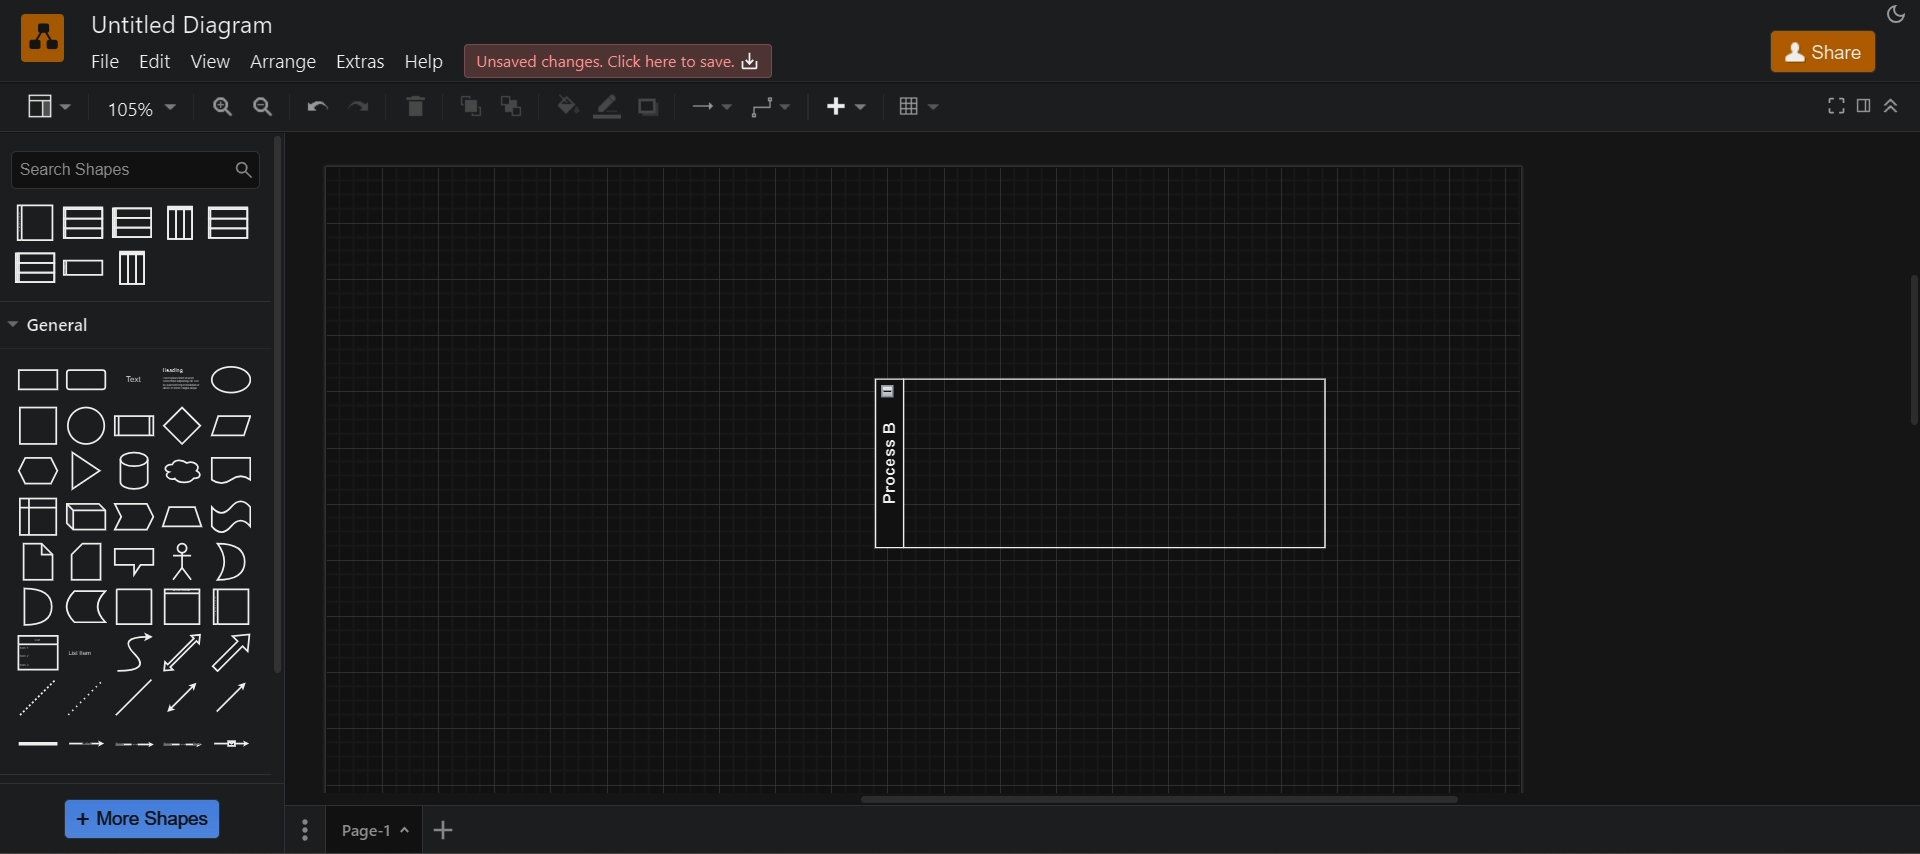  What do you see at coordinates (613, 108) in the screenshot?
I see `line color` at bounding box center [613, 108].